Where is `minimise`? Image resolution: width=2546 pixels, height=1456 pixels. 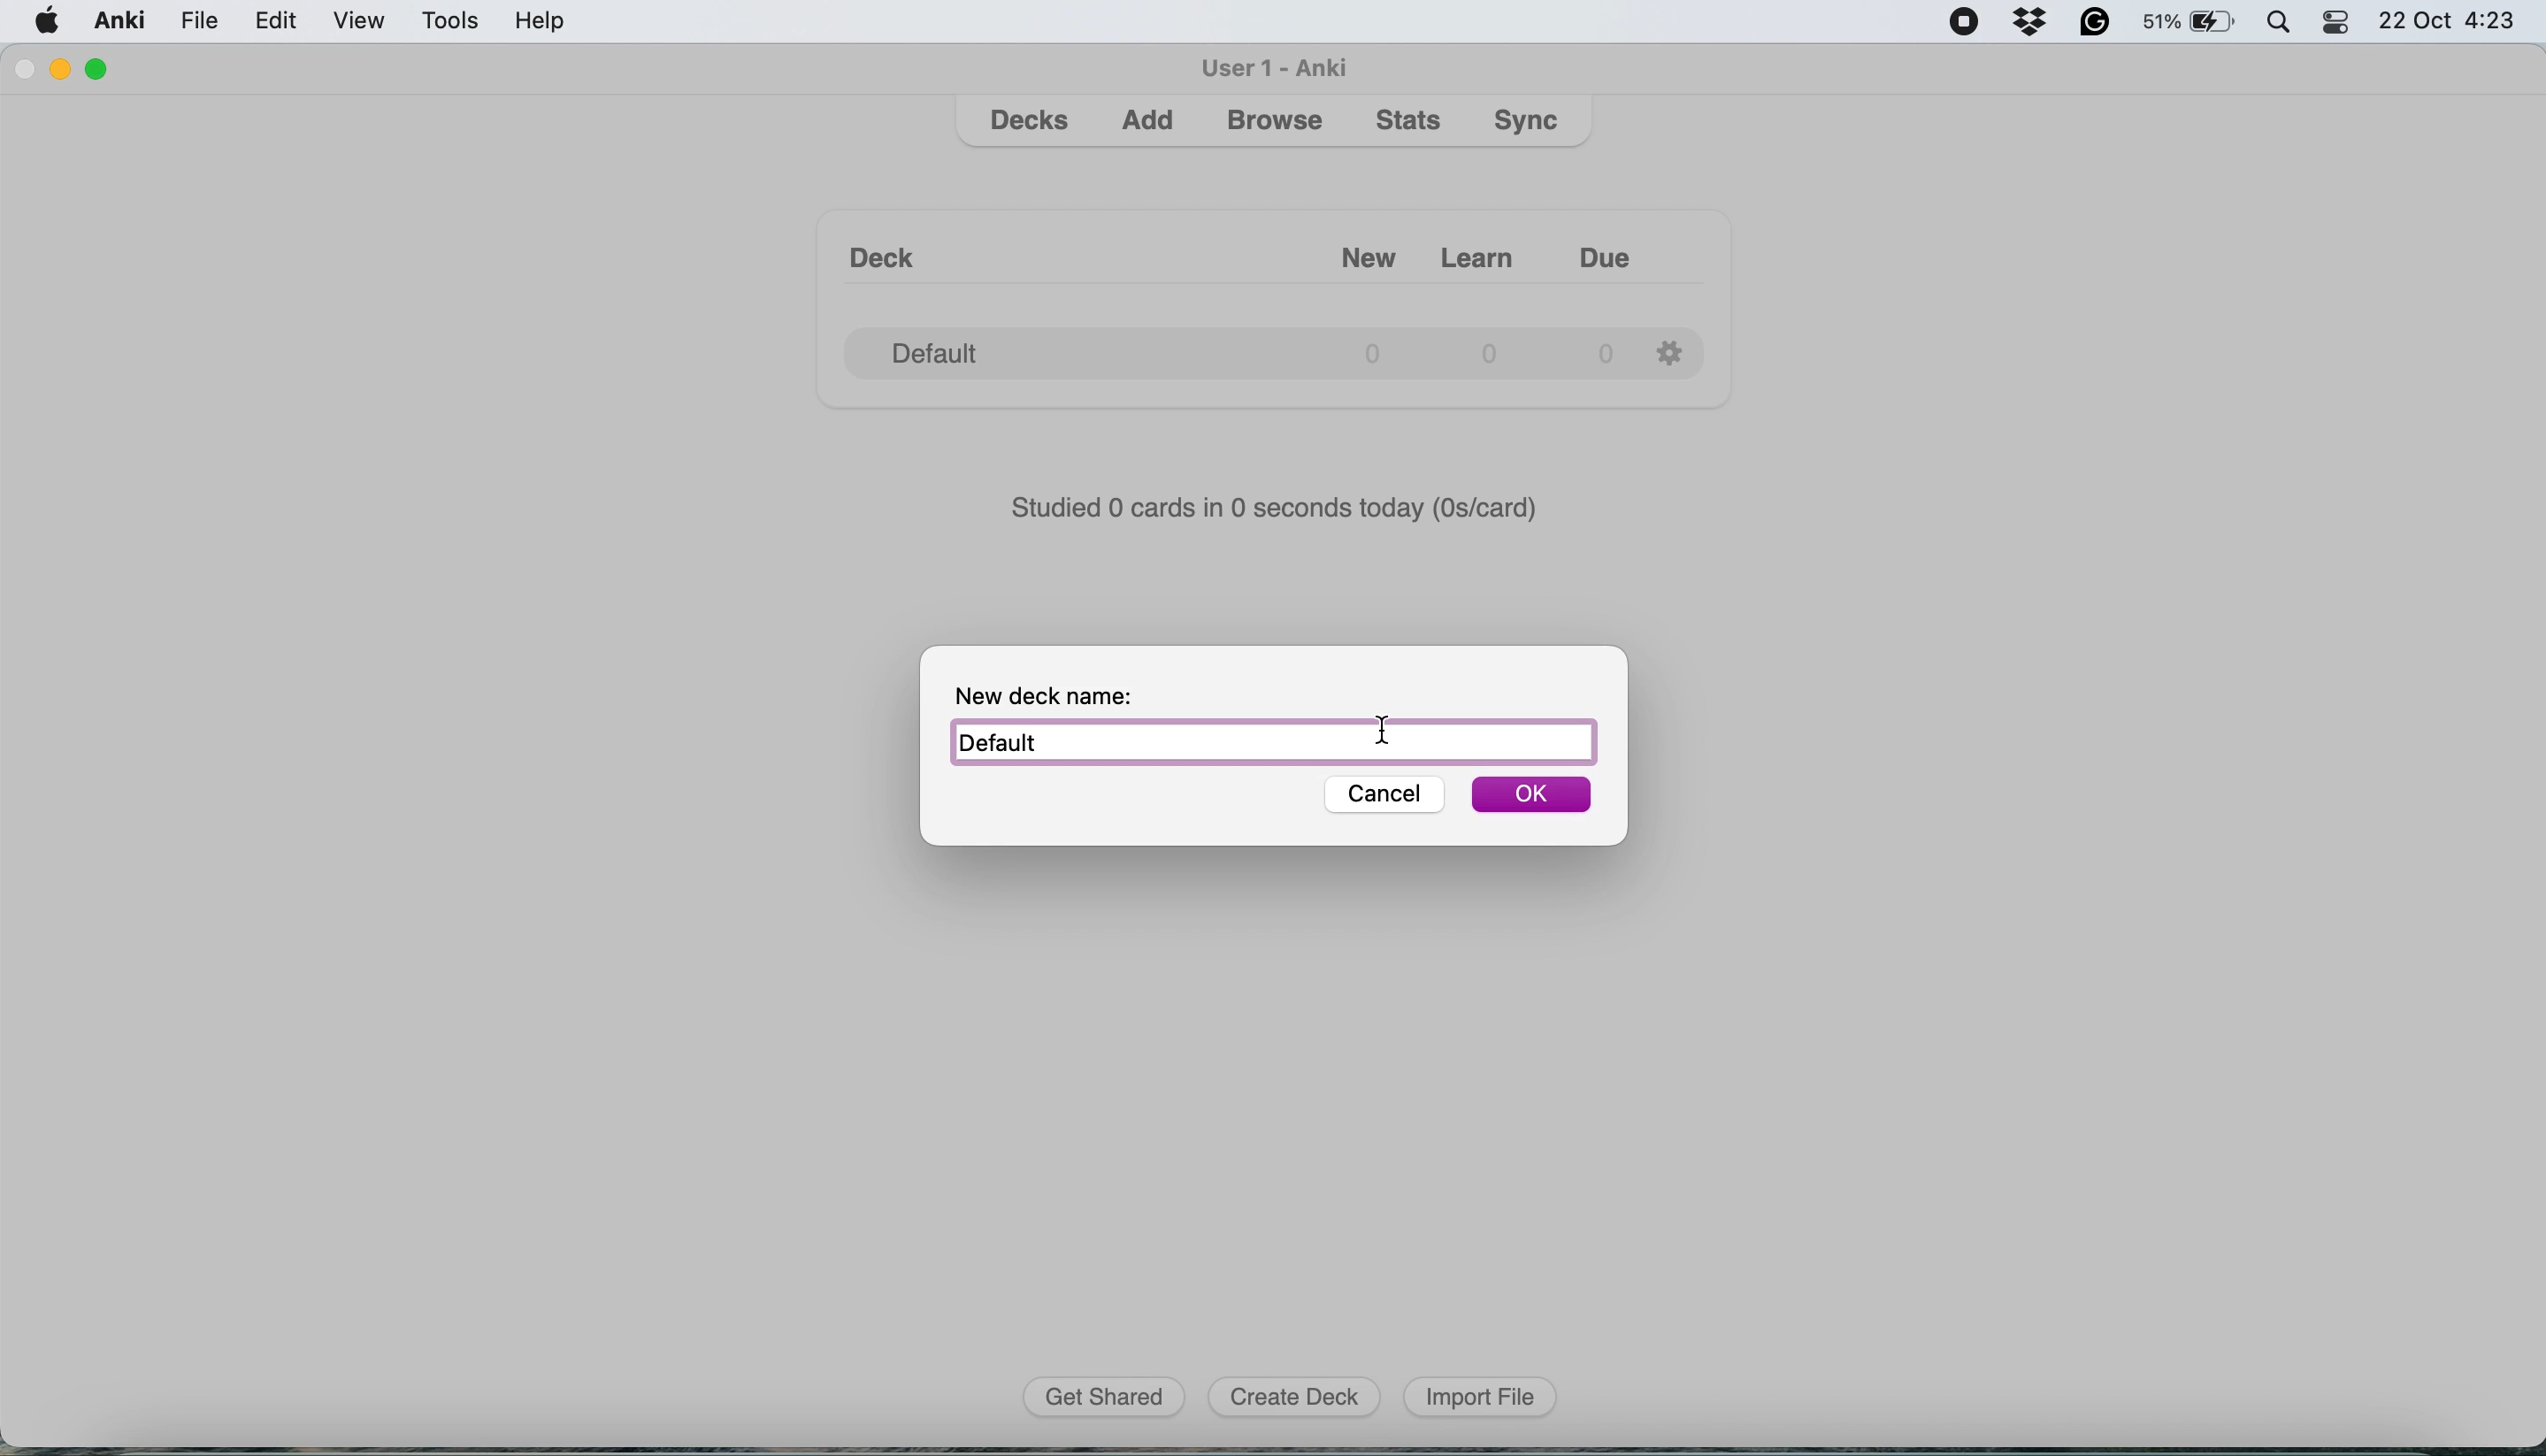
minimise is located at coordinates (68, 70).